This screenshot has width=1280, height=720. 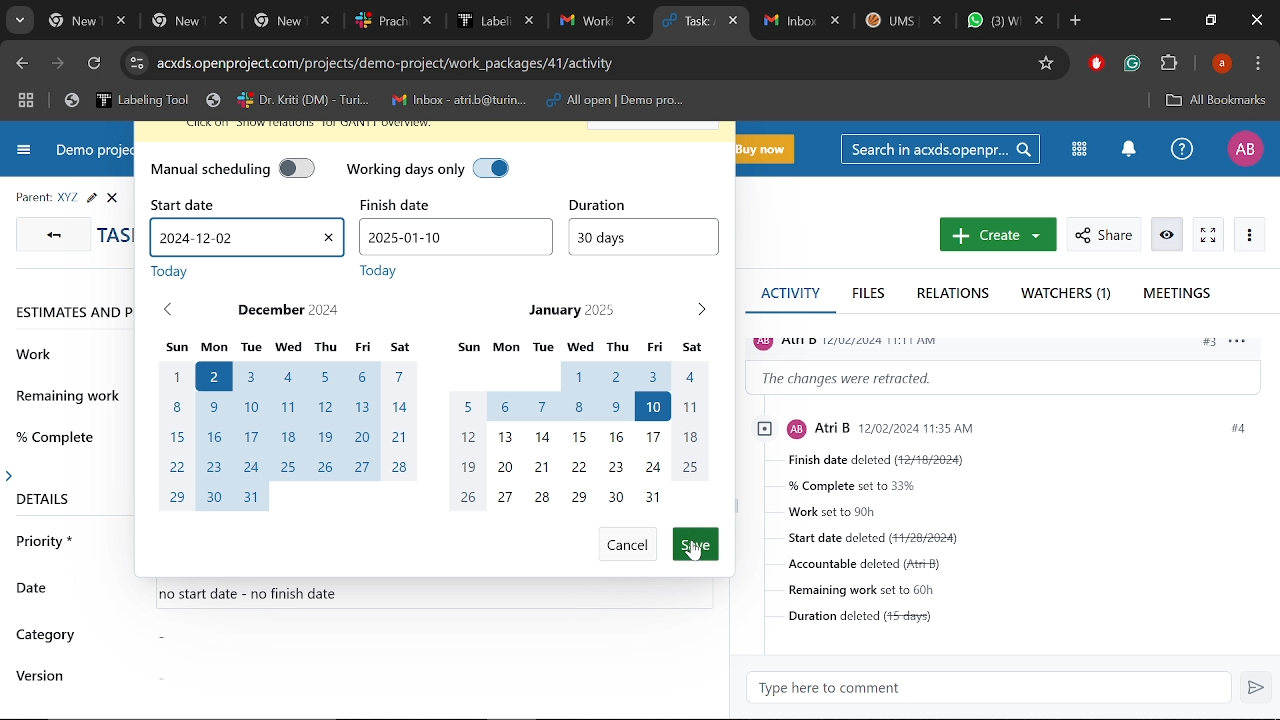 What do you see at coordinates (18, 21) in the screenshot?
I see `Search tabs` at bounding box center [18, 21].